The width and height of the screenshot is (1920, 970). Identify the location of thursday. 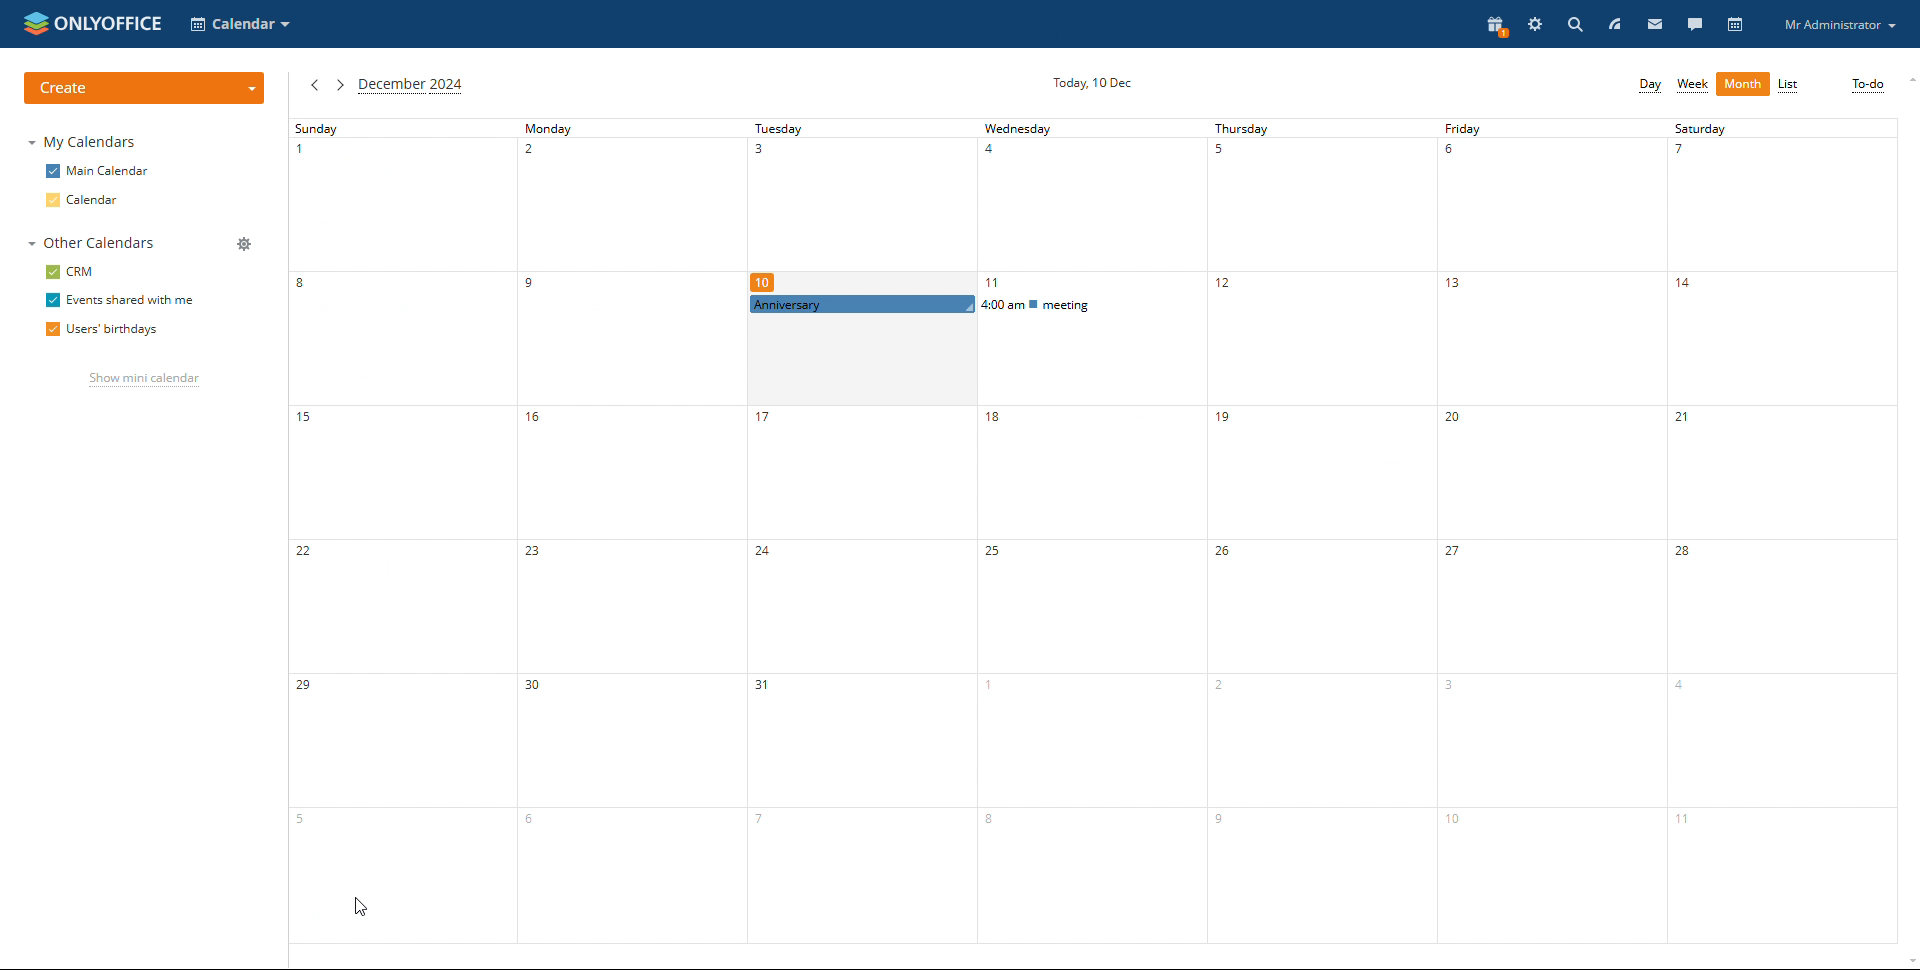
(1320, 532).